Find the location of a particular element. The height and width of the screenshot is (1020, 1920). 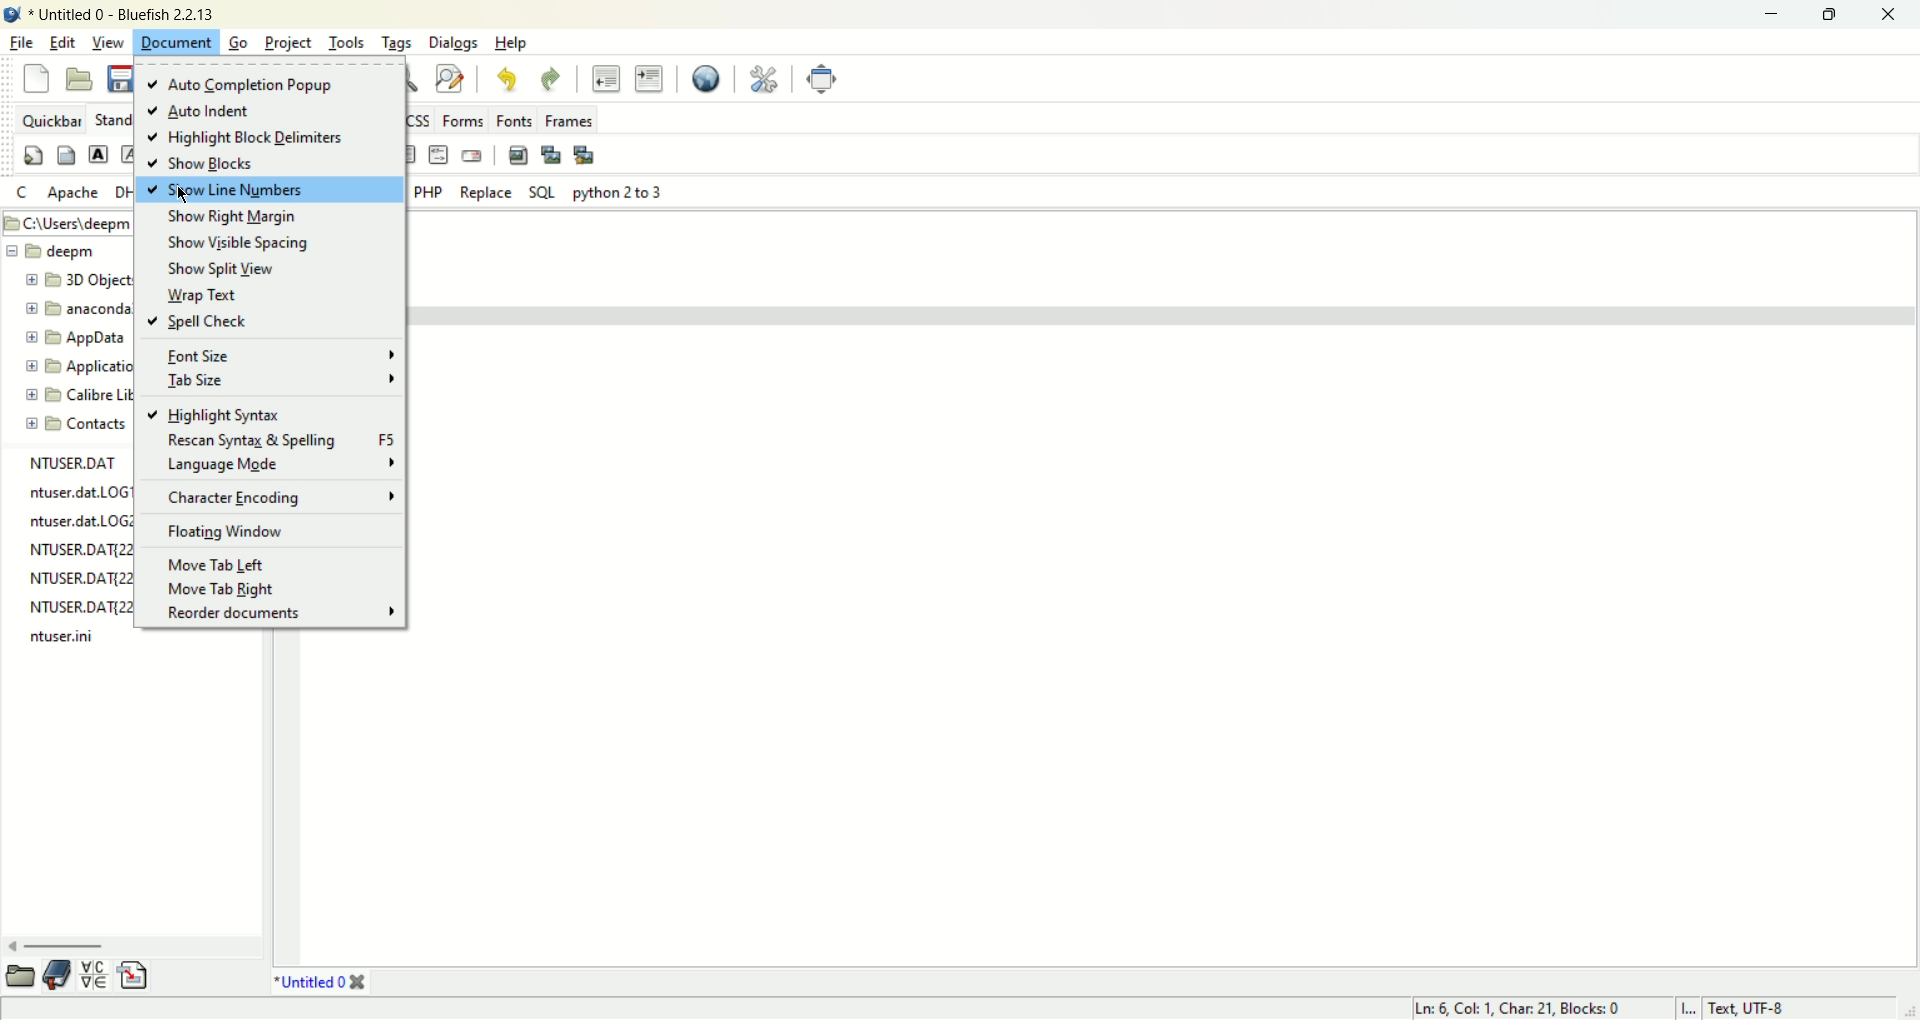

reorder documents is located at coordinates (278, 611).